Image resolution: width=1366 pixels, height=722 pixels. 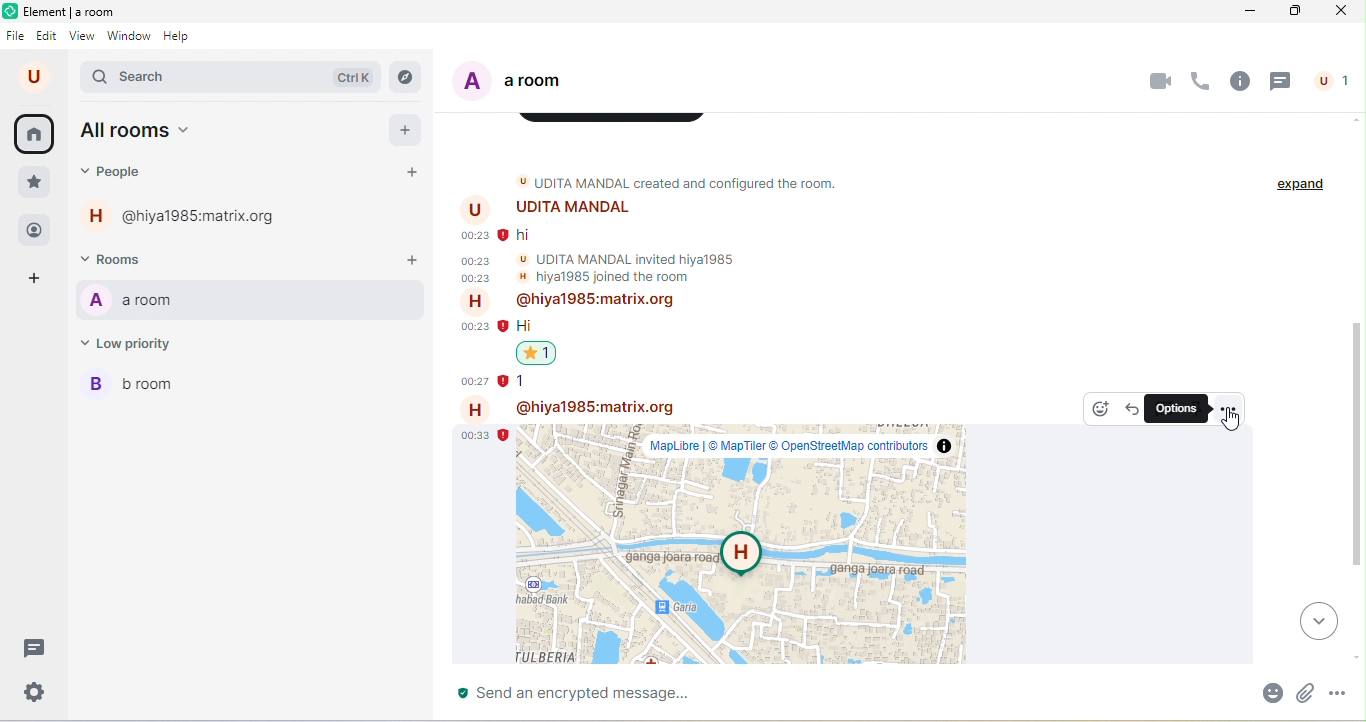 What do you see at coordinates (1165, 81) in the screenshot?
I see `video chat` at bounding box center [1165, 81].